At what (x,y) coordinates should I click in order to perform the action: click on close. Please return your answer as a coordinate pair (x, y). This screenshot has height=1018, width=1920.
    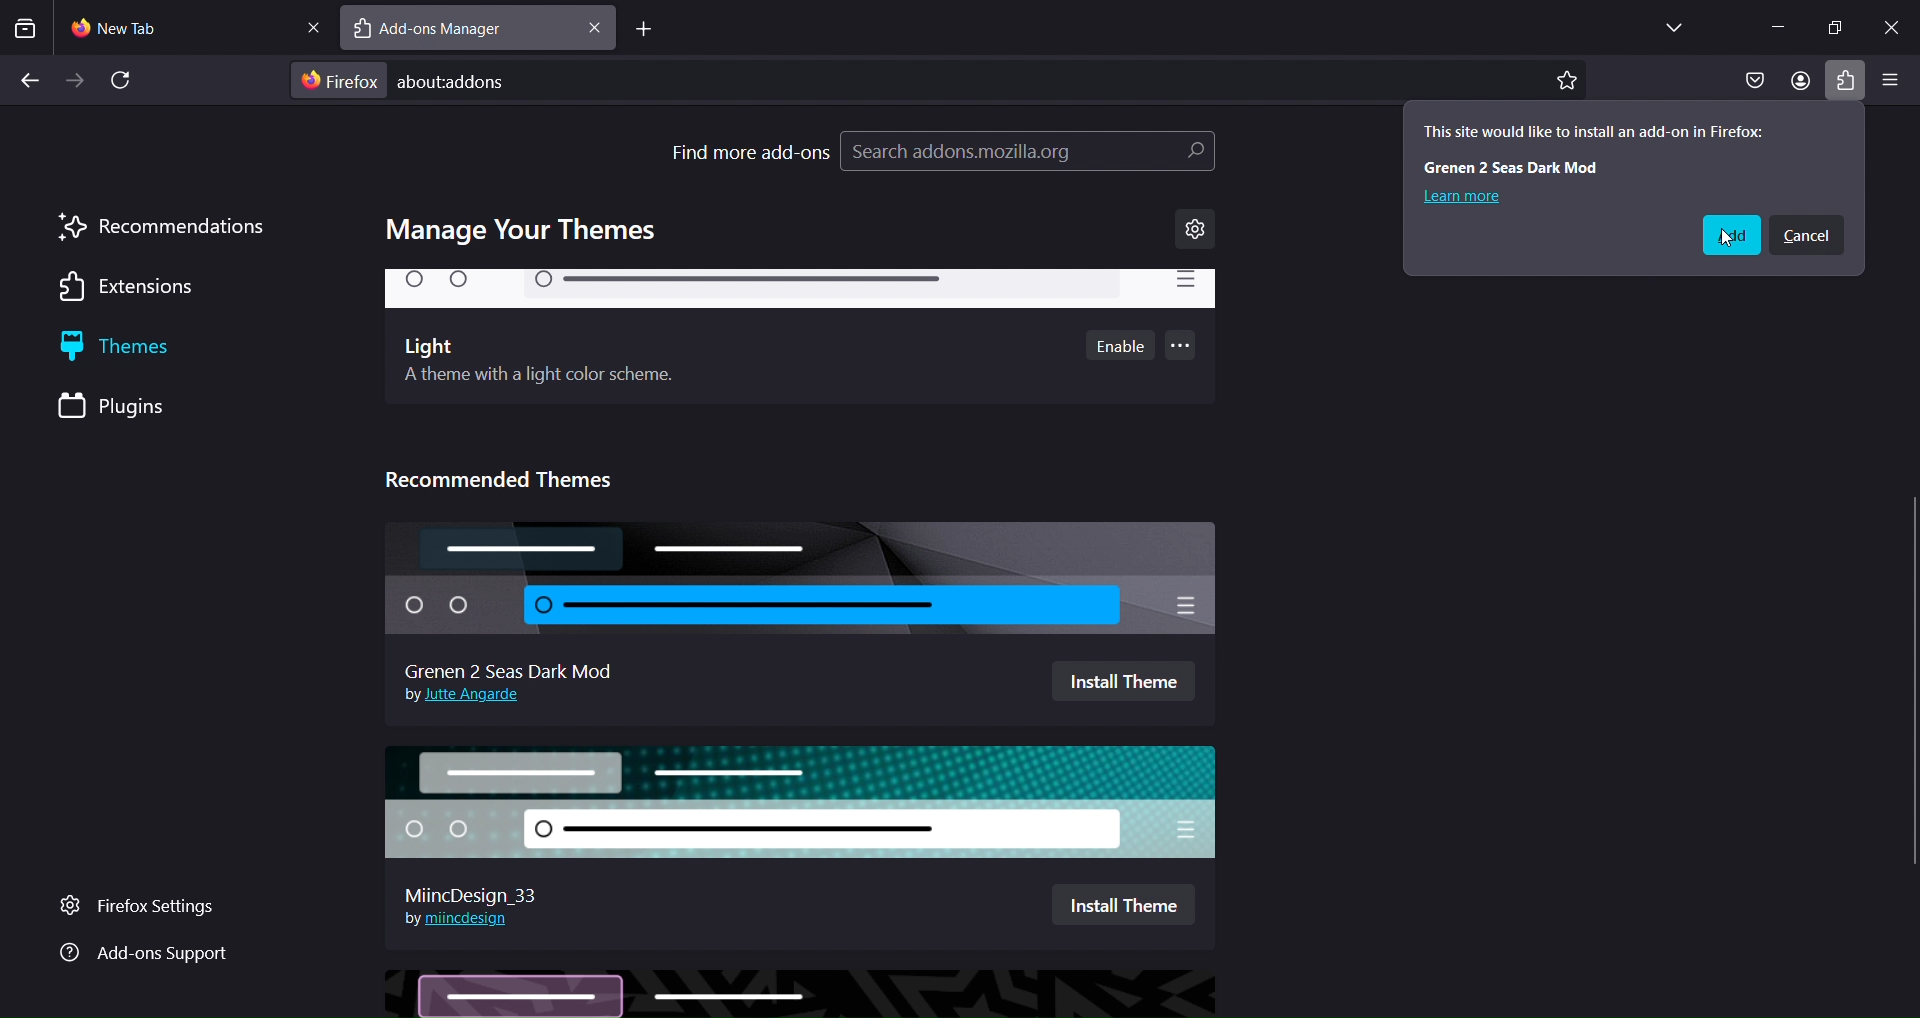
    Looking at the image, I should click on (312, 25).